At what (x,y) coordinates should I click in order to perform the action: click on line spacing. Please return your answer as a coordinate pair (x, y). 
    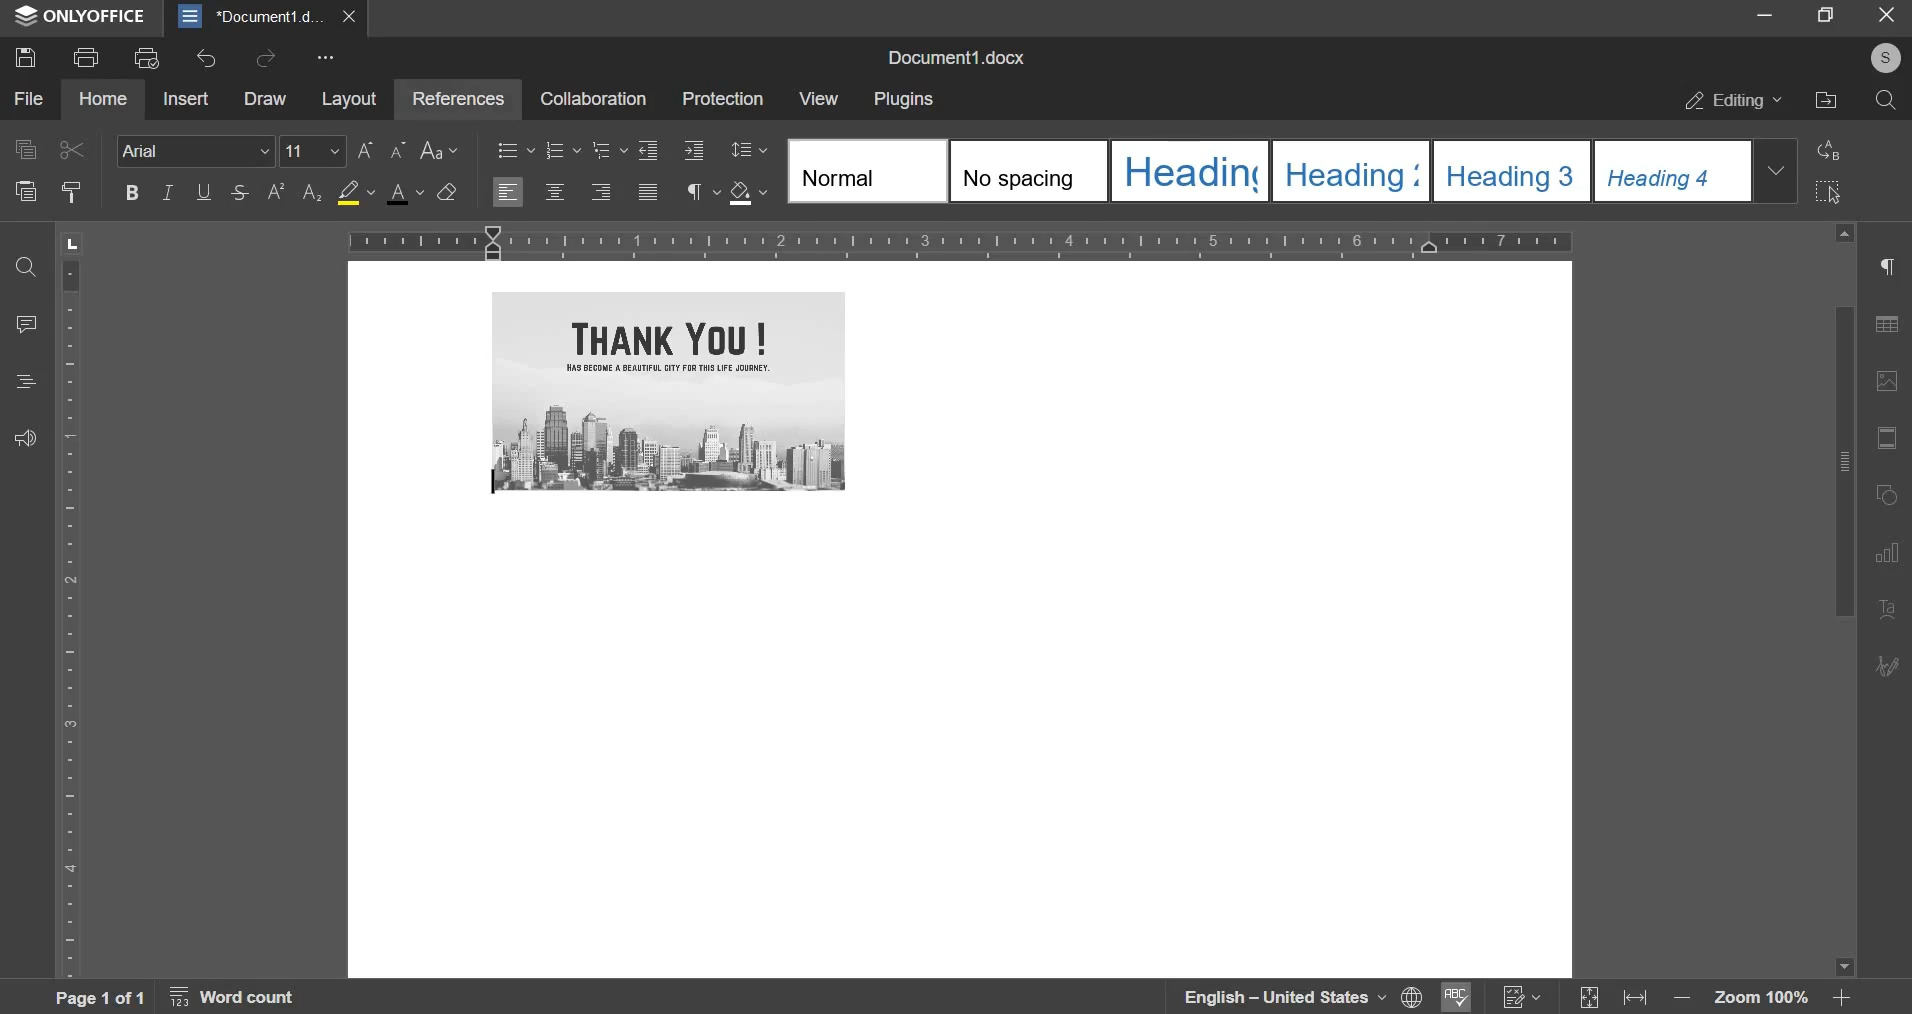
    Looking at the image, I should click on (747, 148).